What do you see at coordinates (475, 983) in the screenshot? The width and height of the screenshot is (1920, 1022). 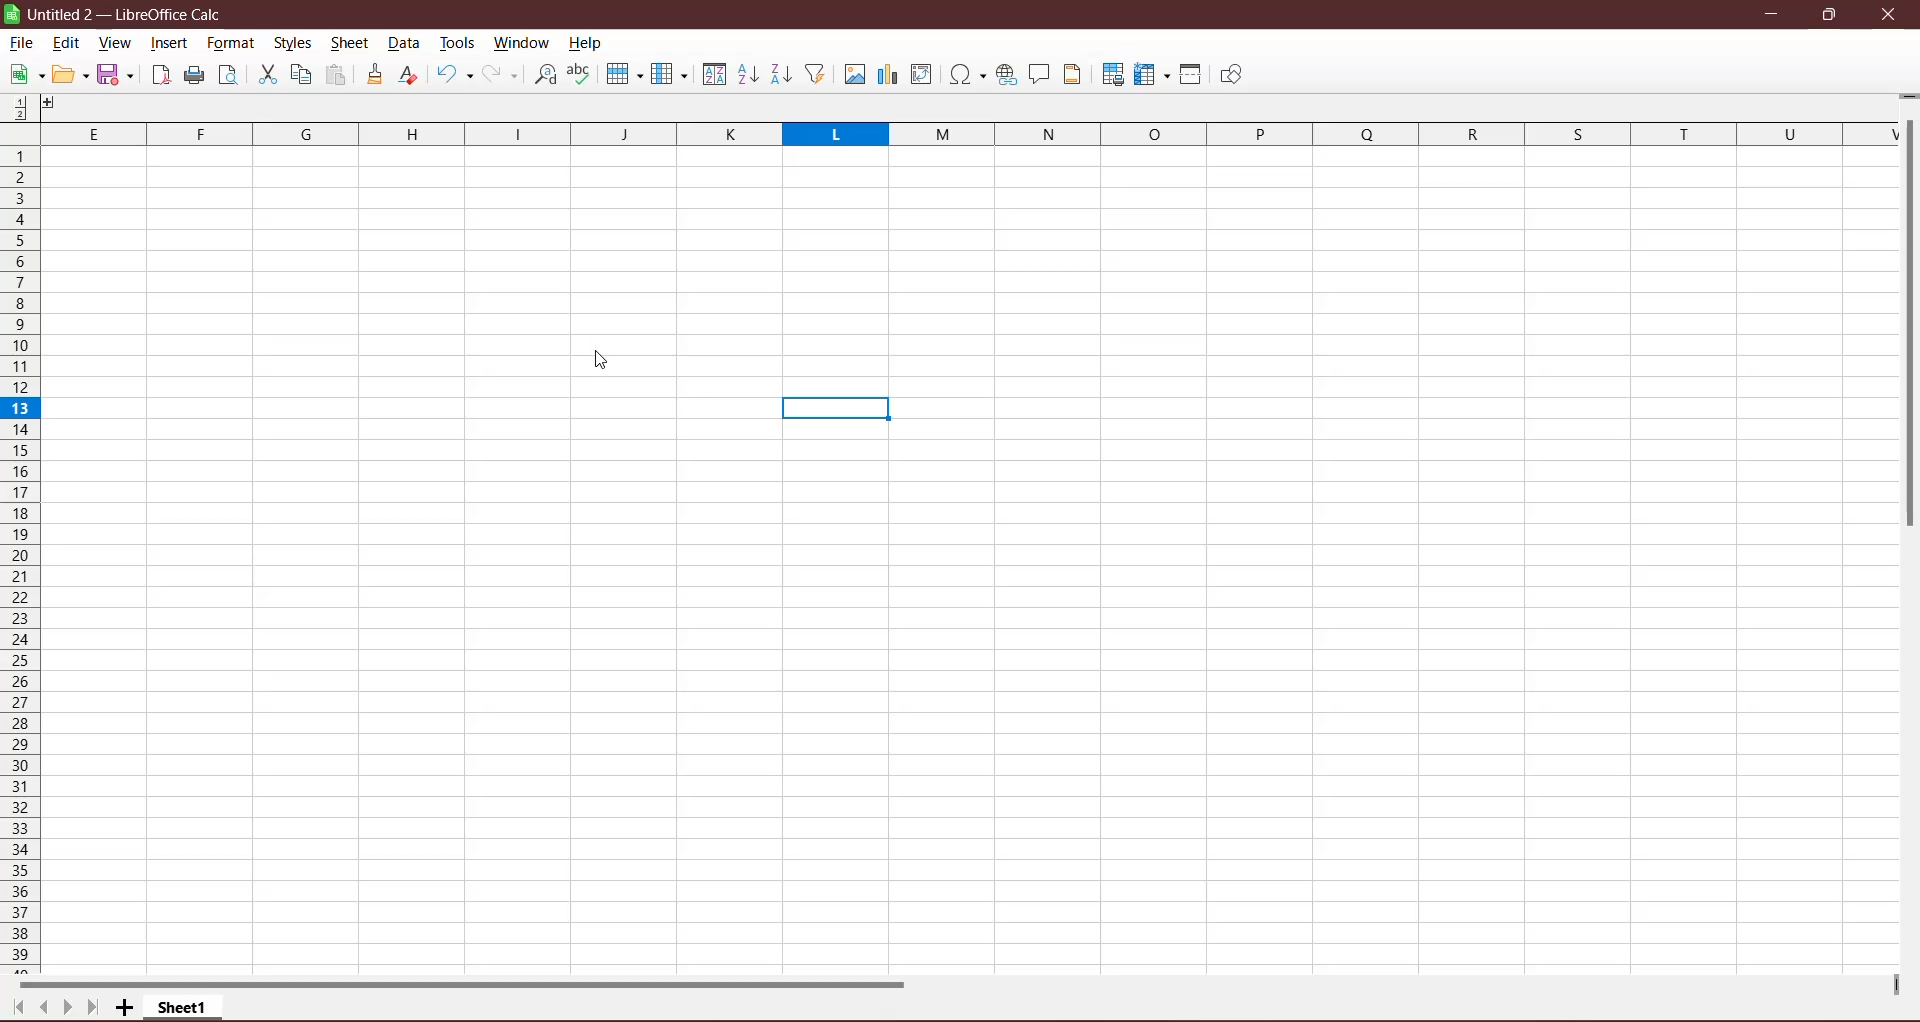 I see `Horizontal Scroll Bar` at bounding box center [475, 983].